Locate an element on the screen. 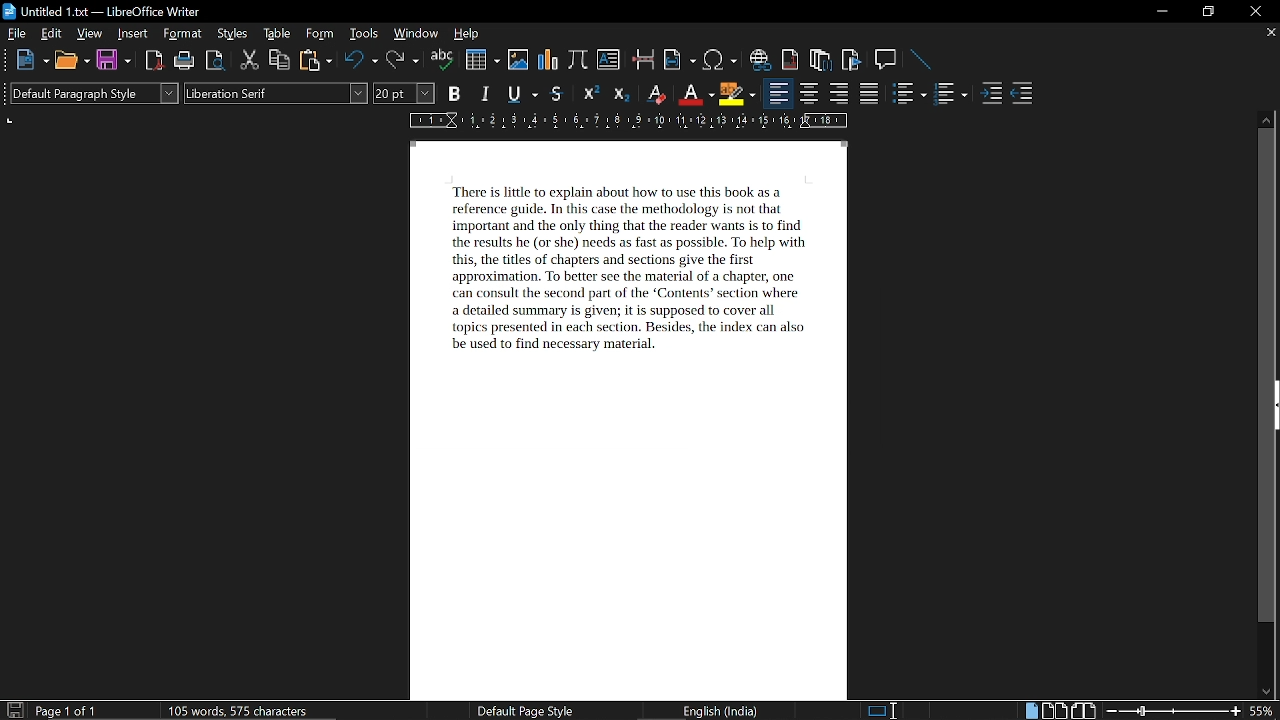 Image resolution: width=1280 pixels, height=720 pixels. decrease indent is located at coordinates (1022, 94).